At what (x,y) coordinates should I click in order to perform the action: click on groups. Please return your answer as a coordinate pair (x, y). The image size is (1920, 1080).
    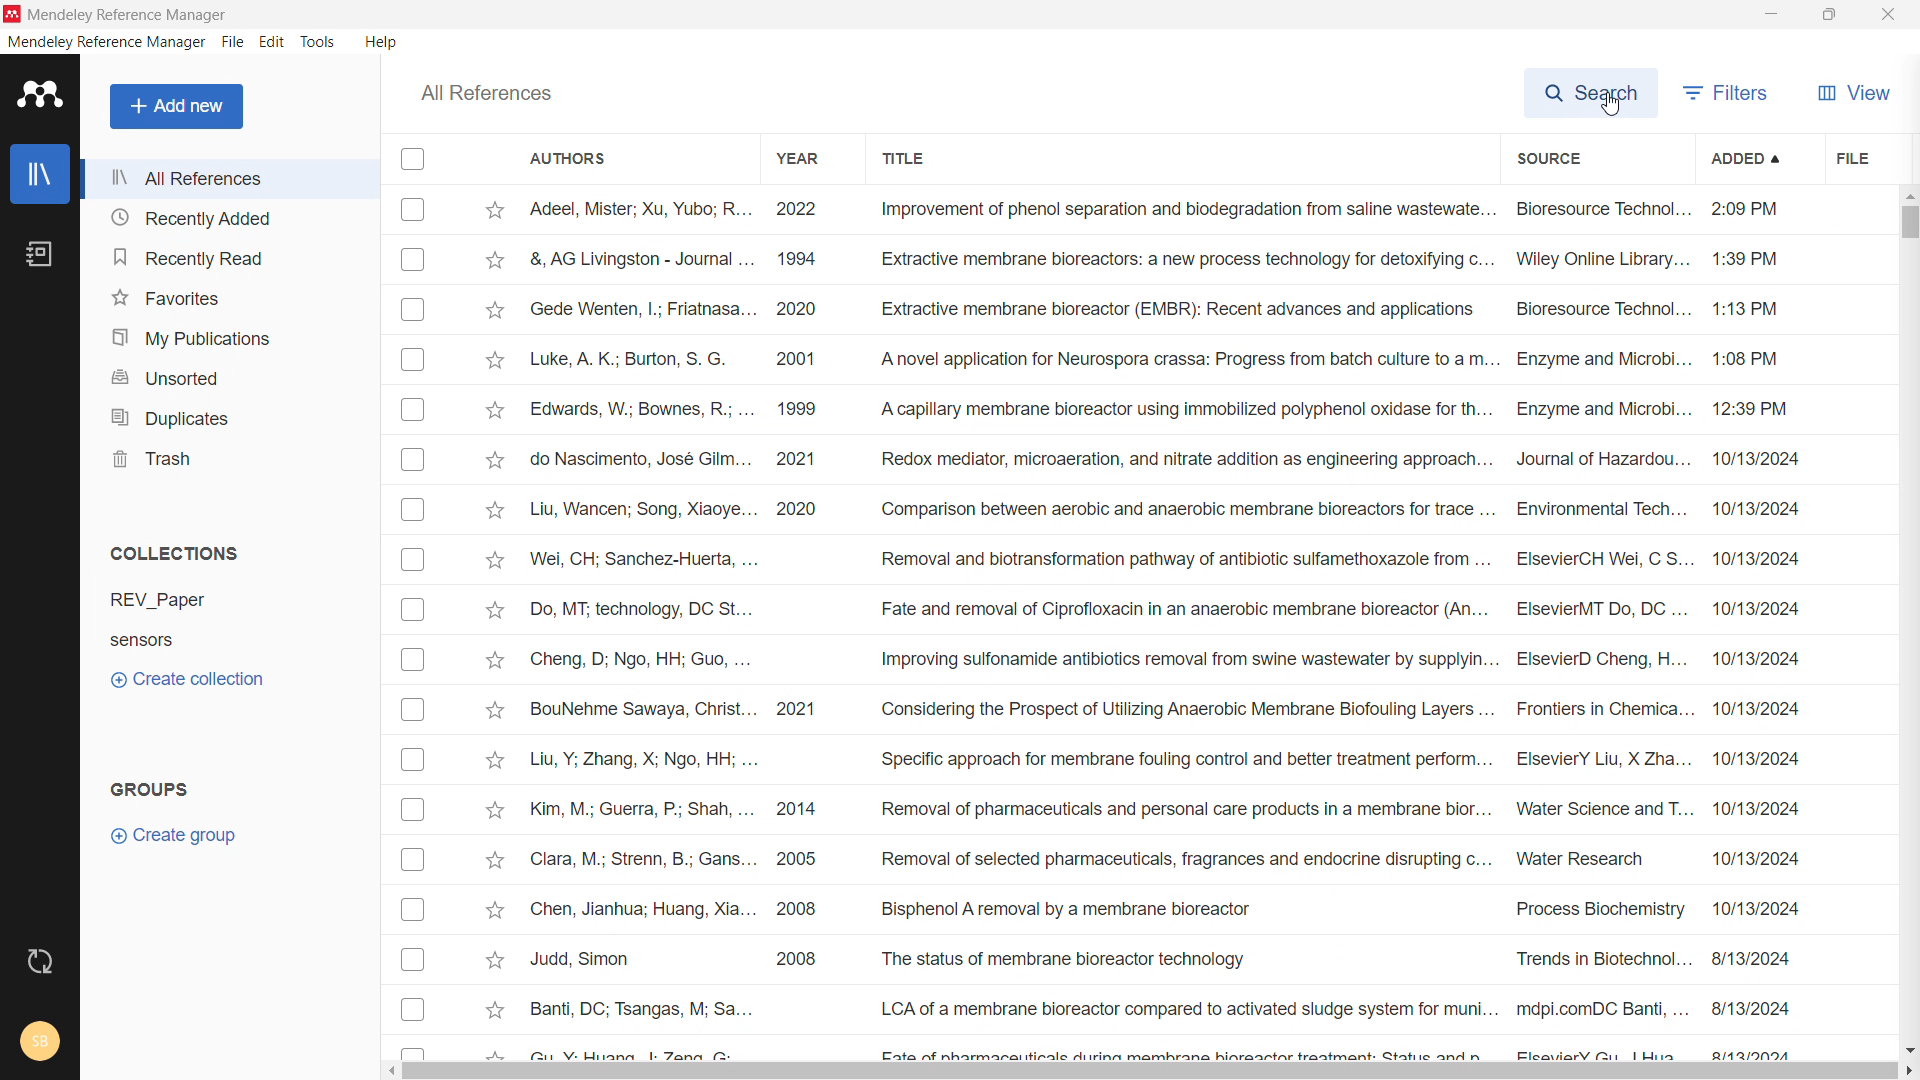
    Looking at the image, I should click on (150, 789).